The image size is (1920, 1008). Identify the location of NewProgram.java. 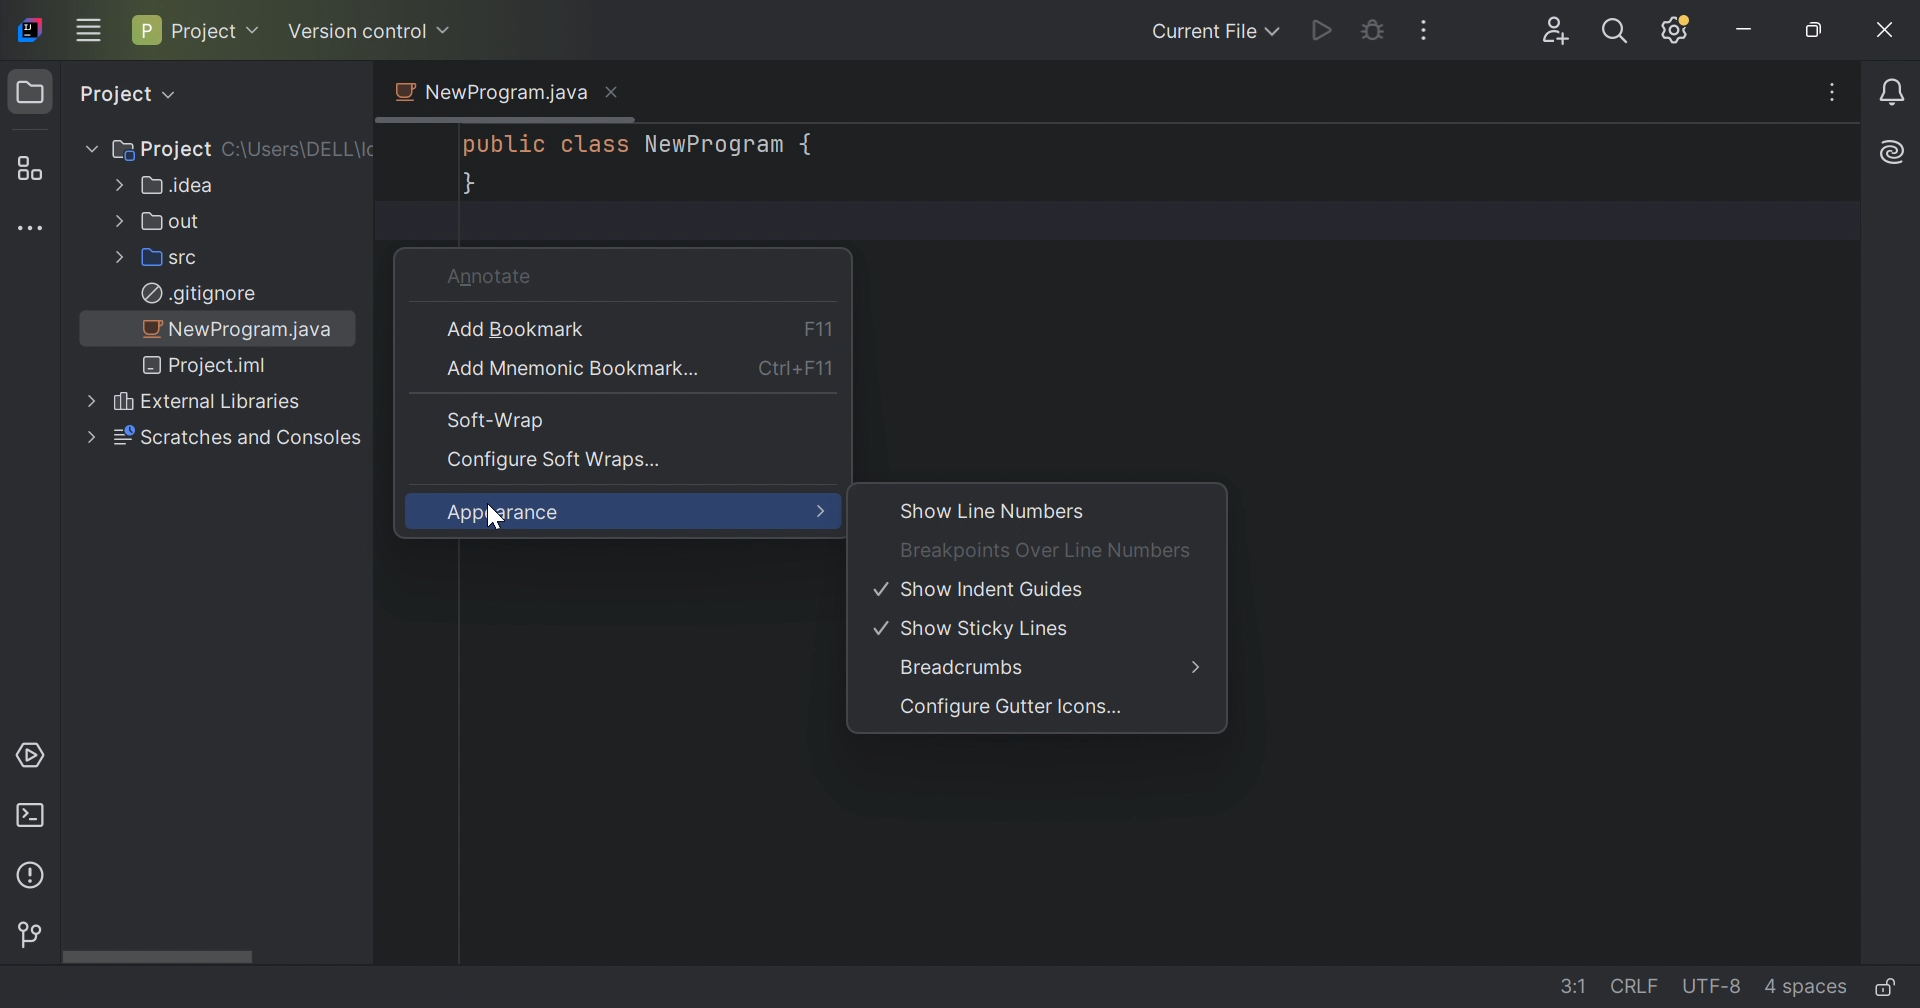
(488, 92).